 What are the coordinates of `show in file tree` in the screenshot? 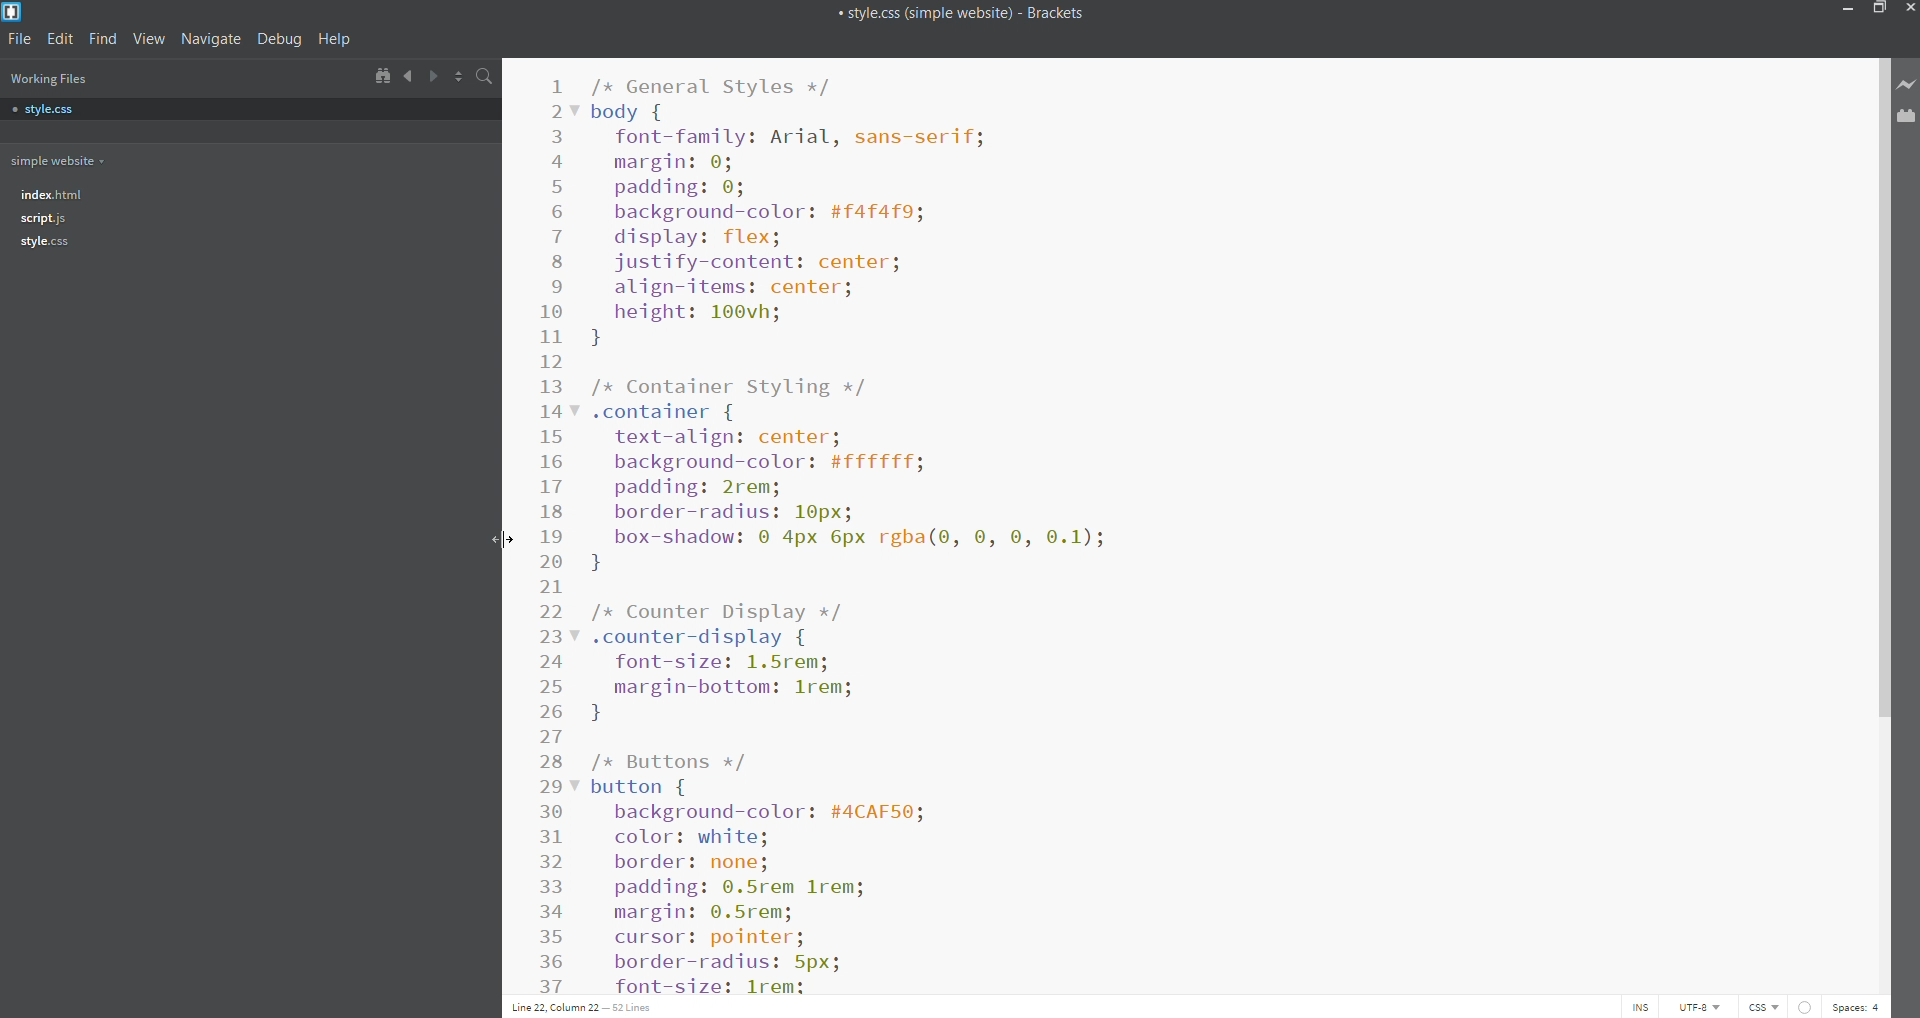 It's located at (379, 77).